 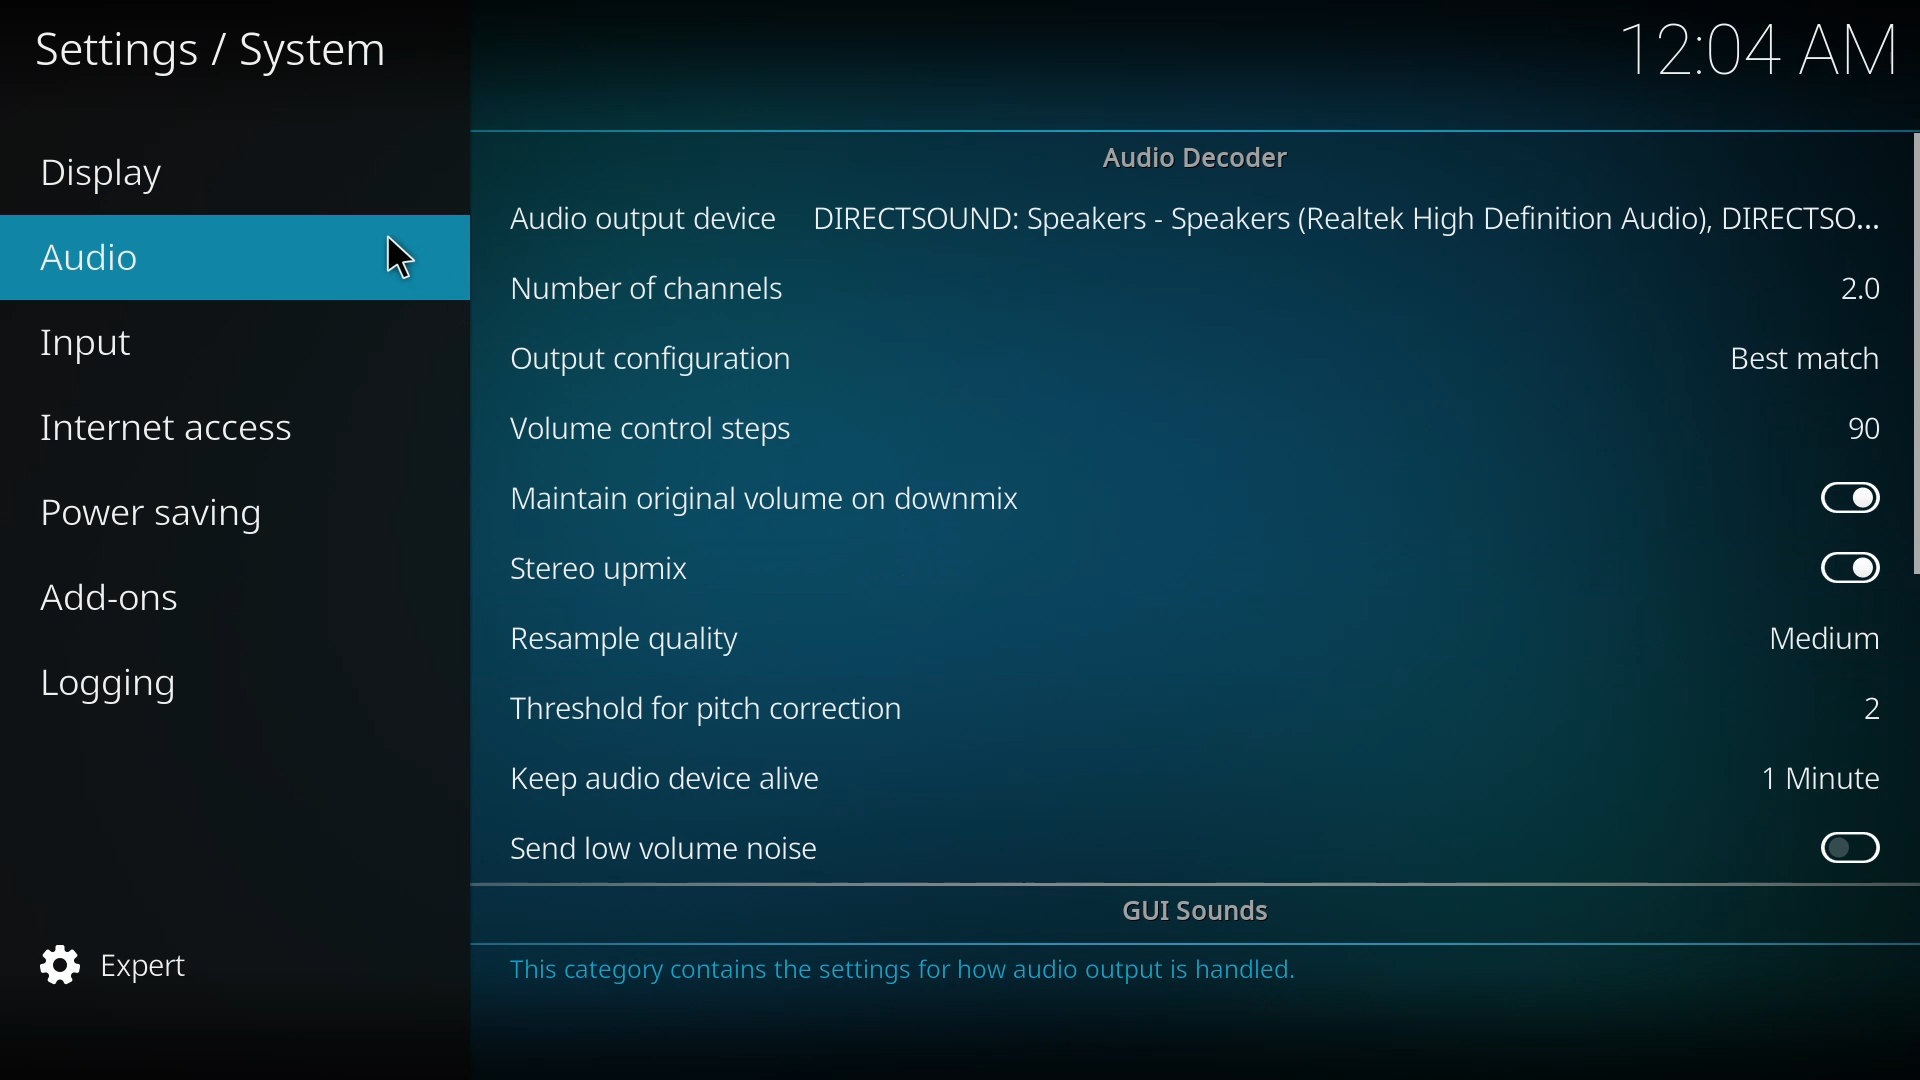 I want to click on 2, so click(x=1864, y=710).